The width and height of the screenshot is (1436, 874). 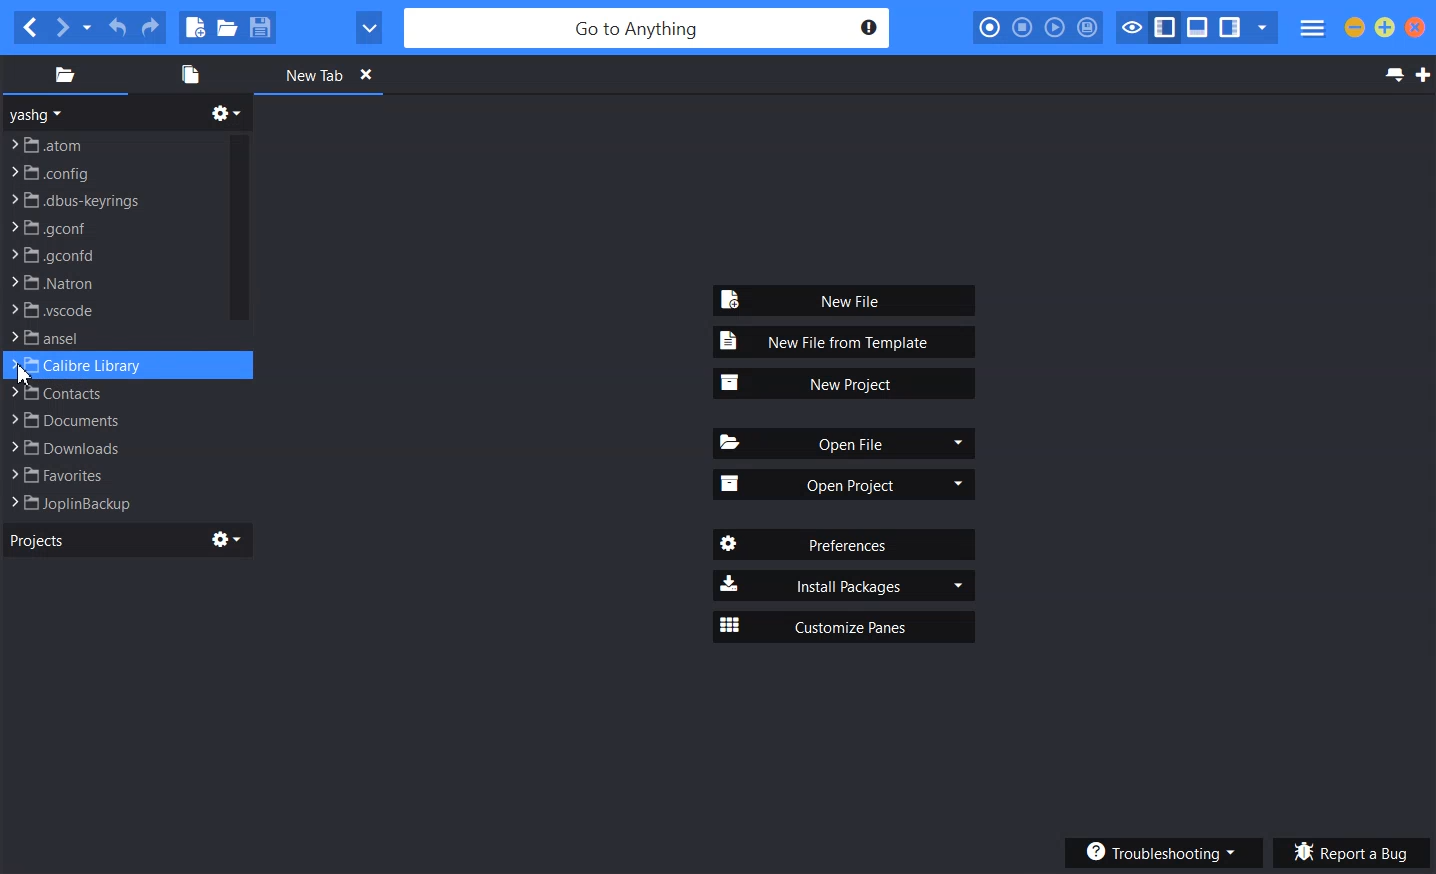 What do you see at coordinates (227, 27) in the screenshot?
I see `Open file` at bounding box center [227, 27].